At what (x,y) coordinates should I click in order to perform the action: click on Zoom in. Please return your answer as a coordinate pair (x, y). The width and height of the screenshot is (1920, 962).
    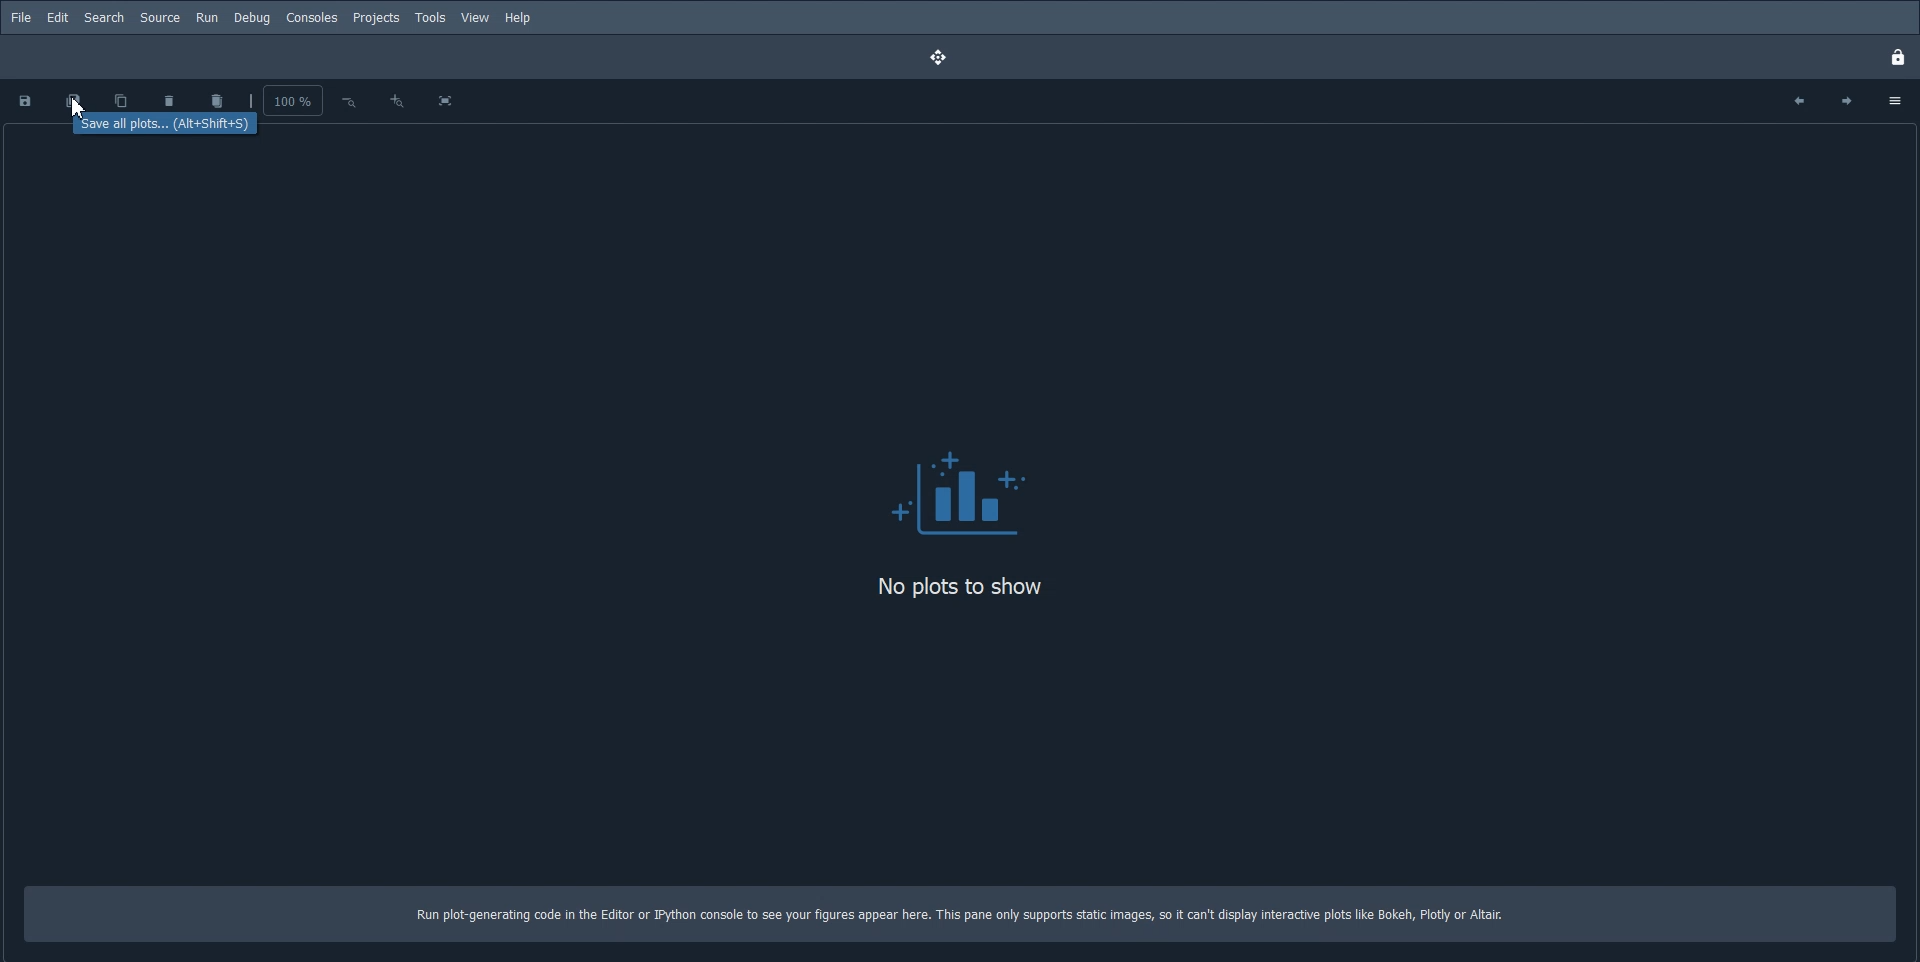
    Looking at the image, I should click on (398, 102).